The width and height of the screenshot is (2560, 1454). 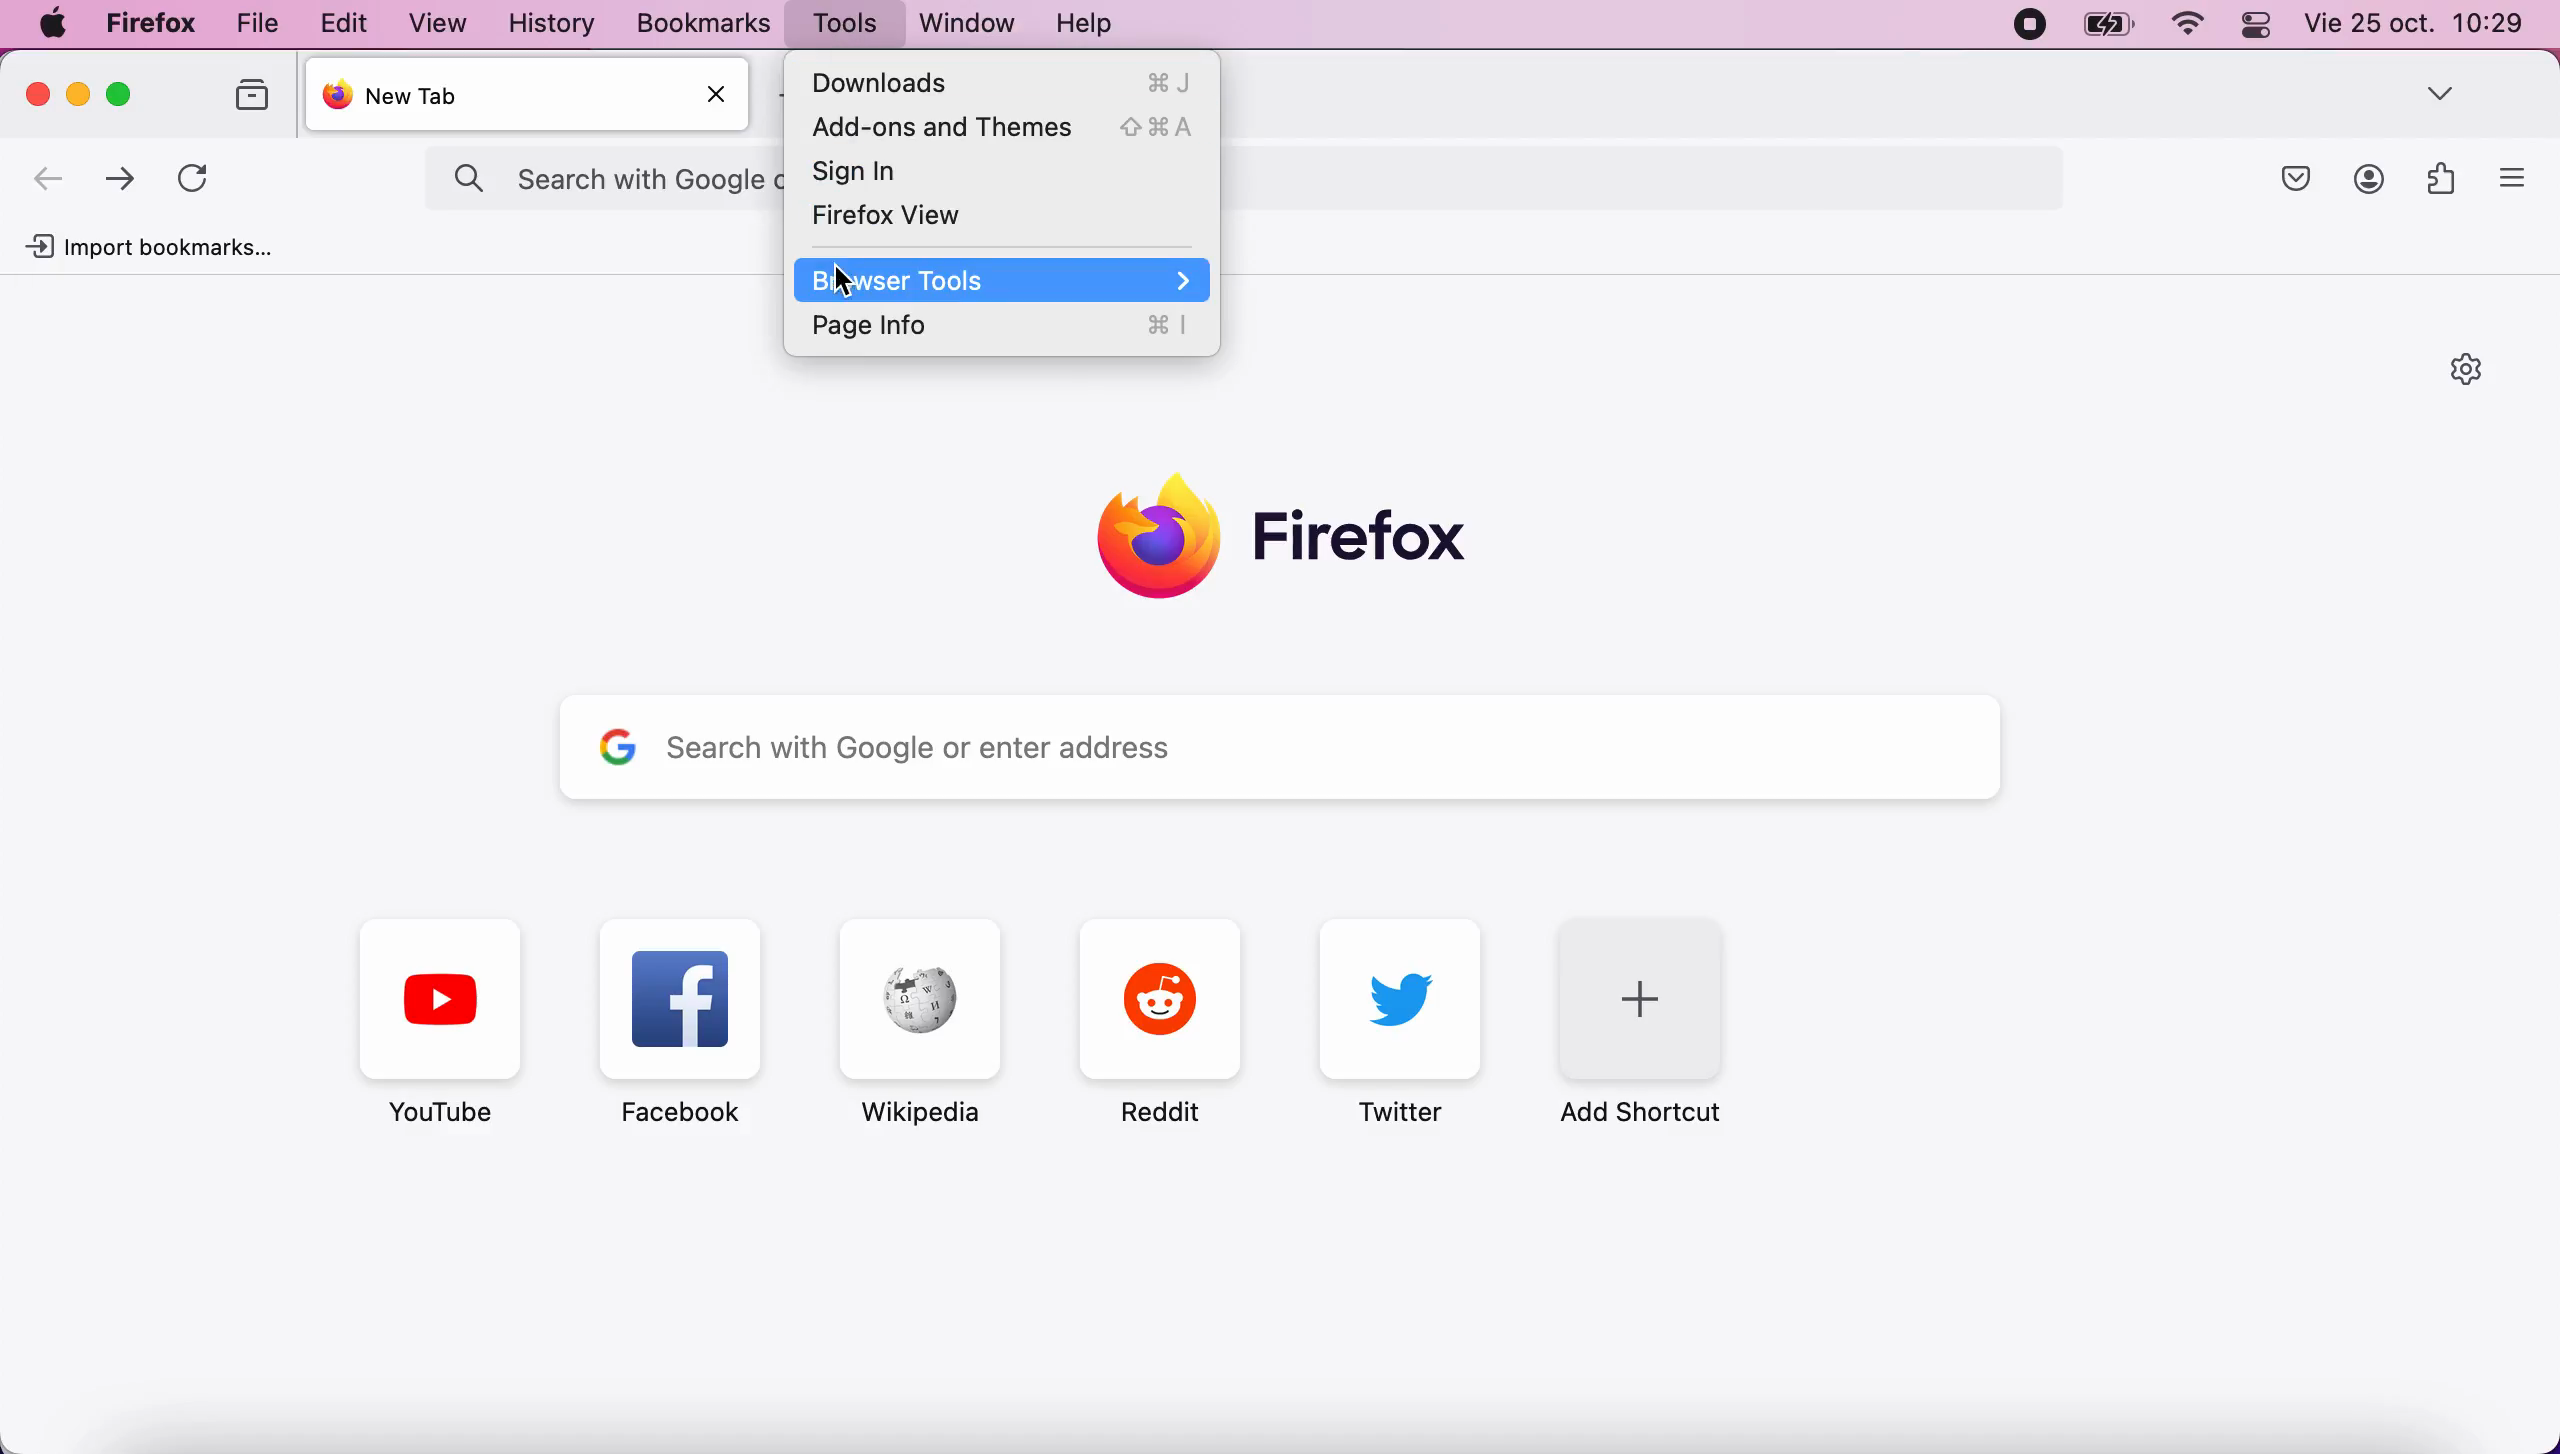 What do you see at coordinates (152, 24) in the screenshot?
I see `Firefox` at bounding box center [152, 24].